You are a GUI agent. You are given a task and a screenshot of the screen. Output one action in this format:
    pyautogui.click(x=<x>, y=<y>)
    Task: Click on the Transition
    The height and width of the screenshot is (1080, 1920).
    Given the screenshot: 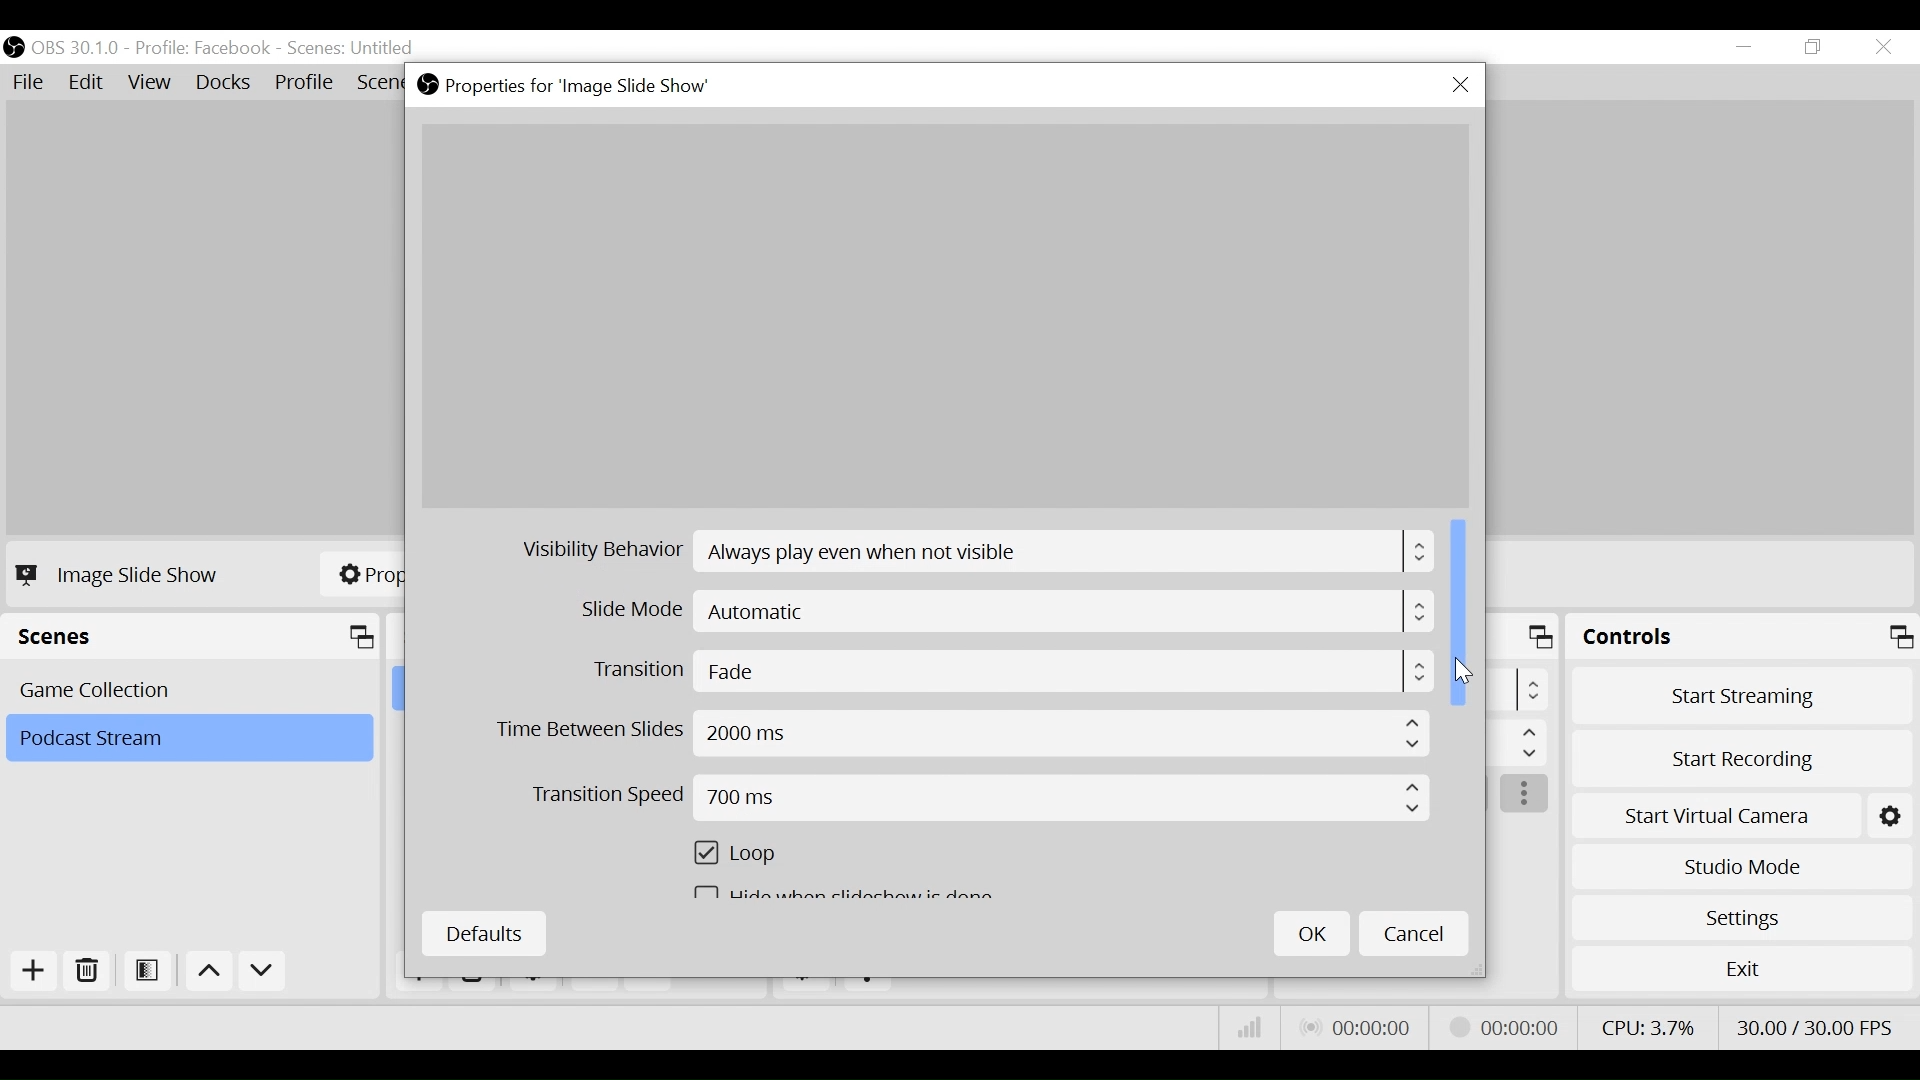 What is the action you would take?
    pyautogui.click(x=1010, y=673)
    